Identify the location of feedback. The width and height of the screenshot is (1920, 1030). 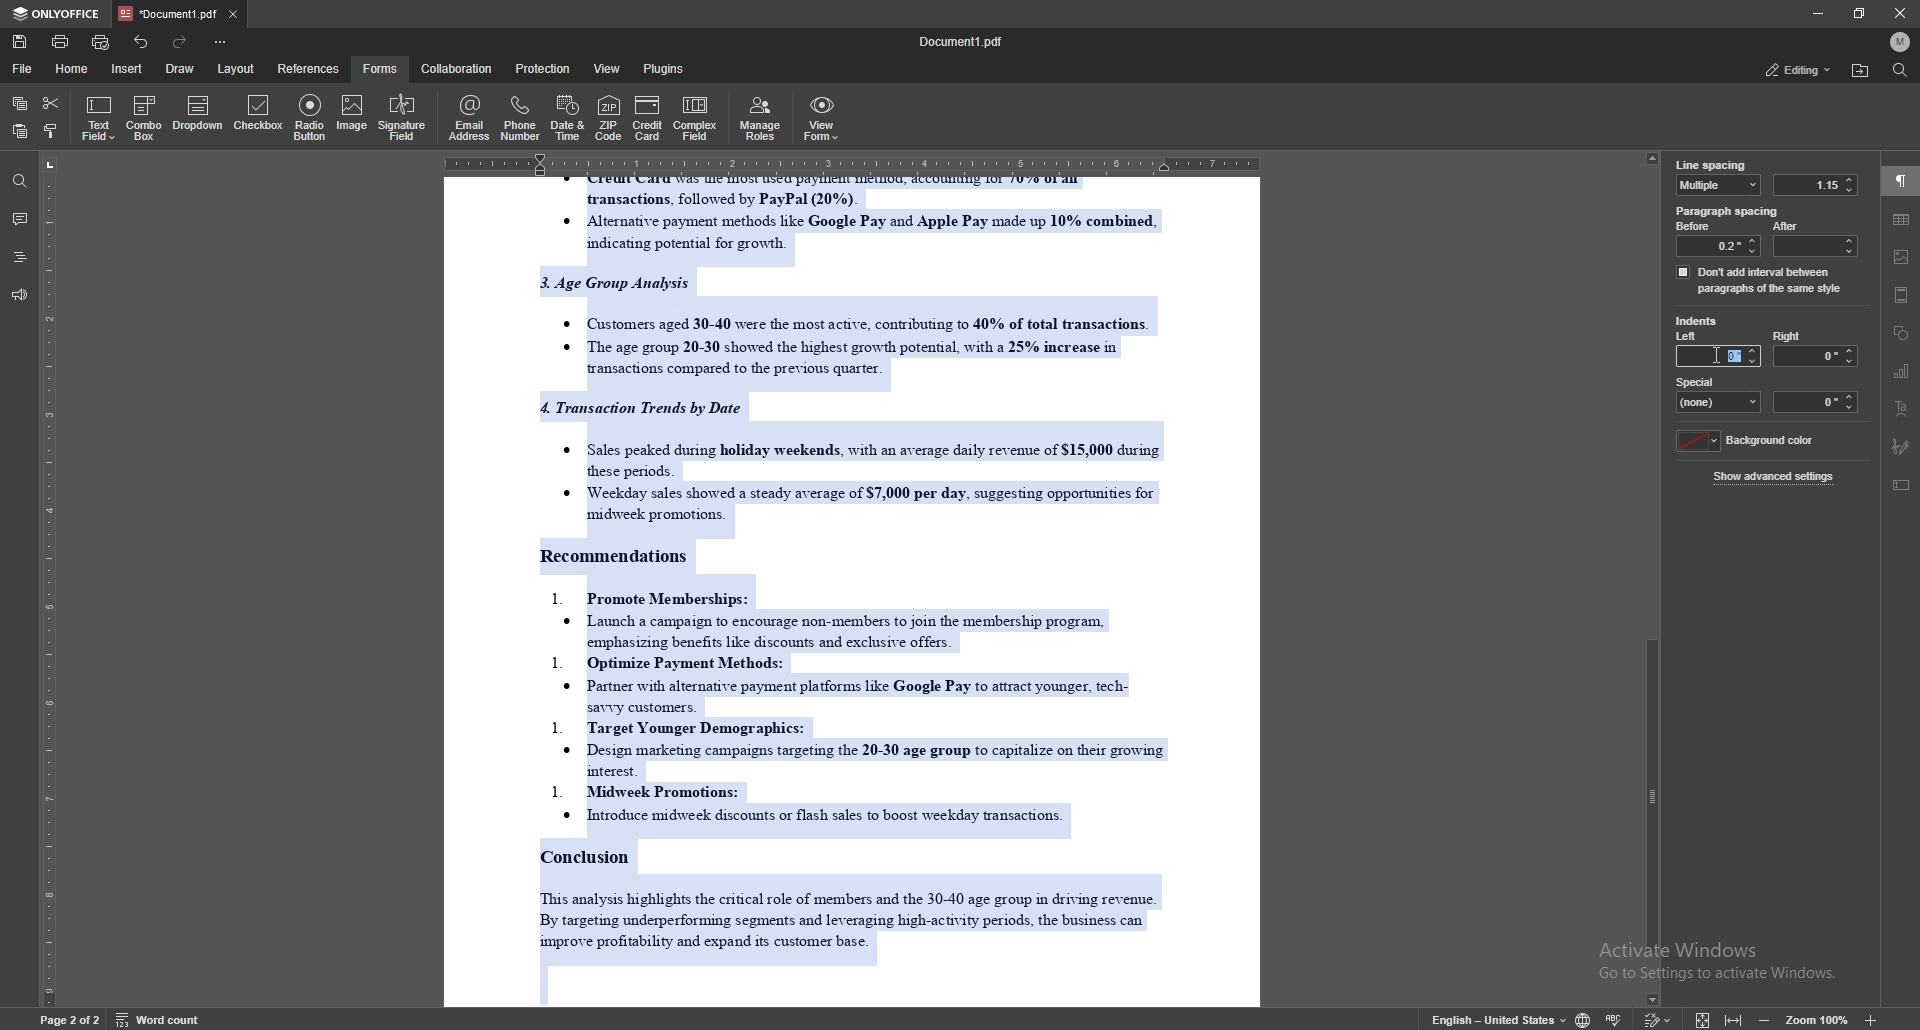
(19, 296).